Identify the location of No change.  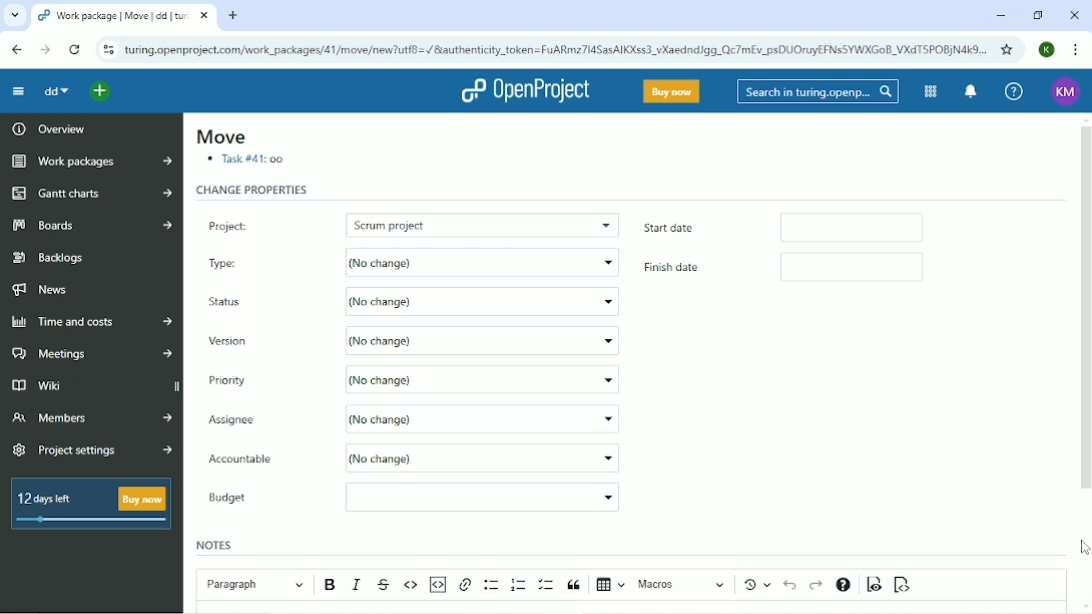
(479, 263).